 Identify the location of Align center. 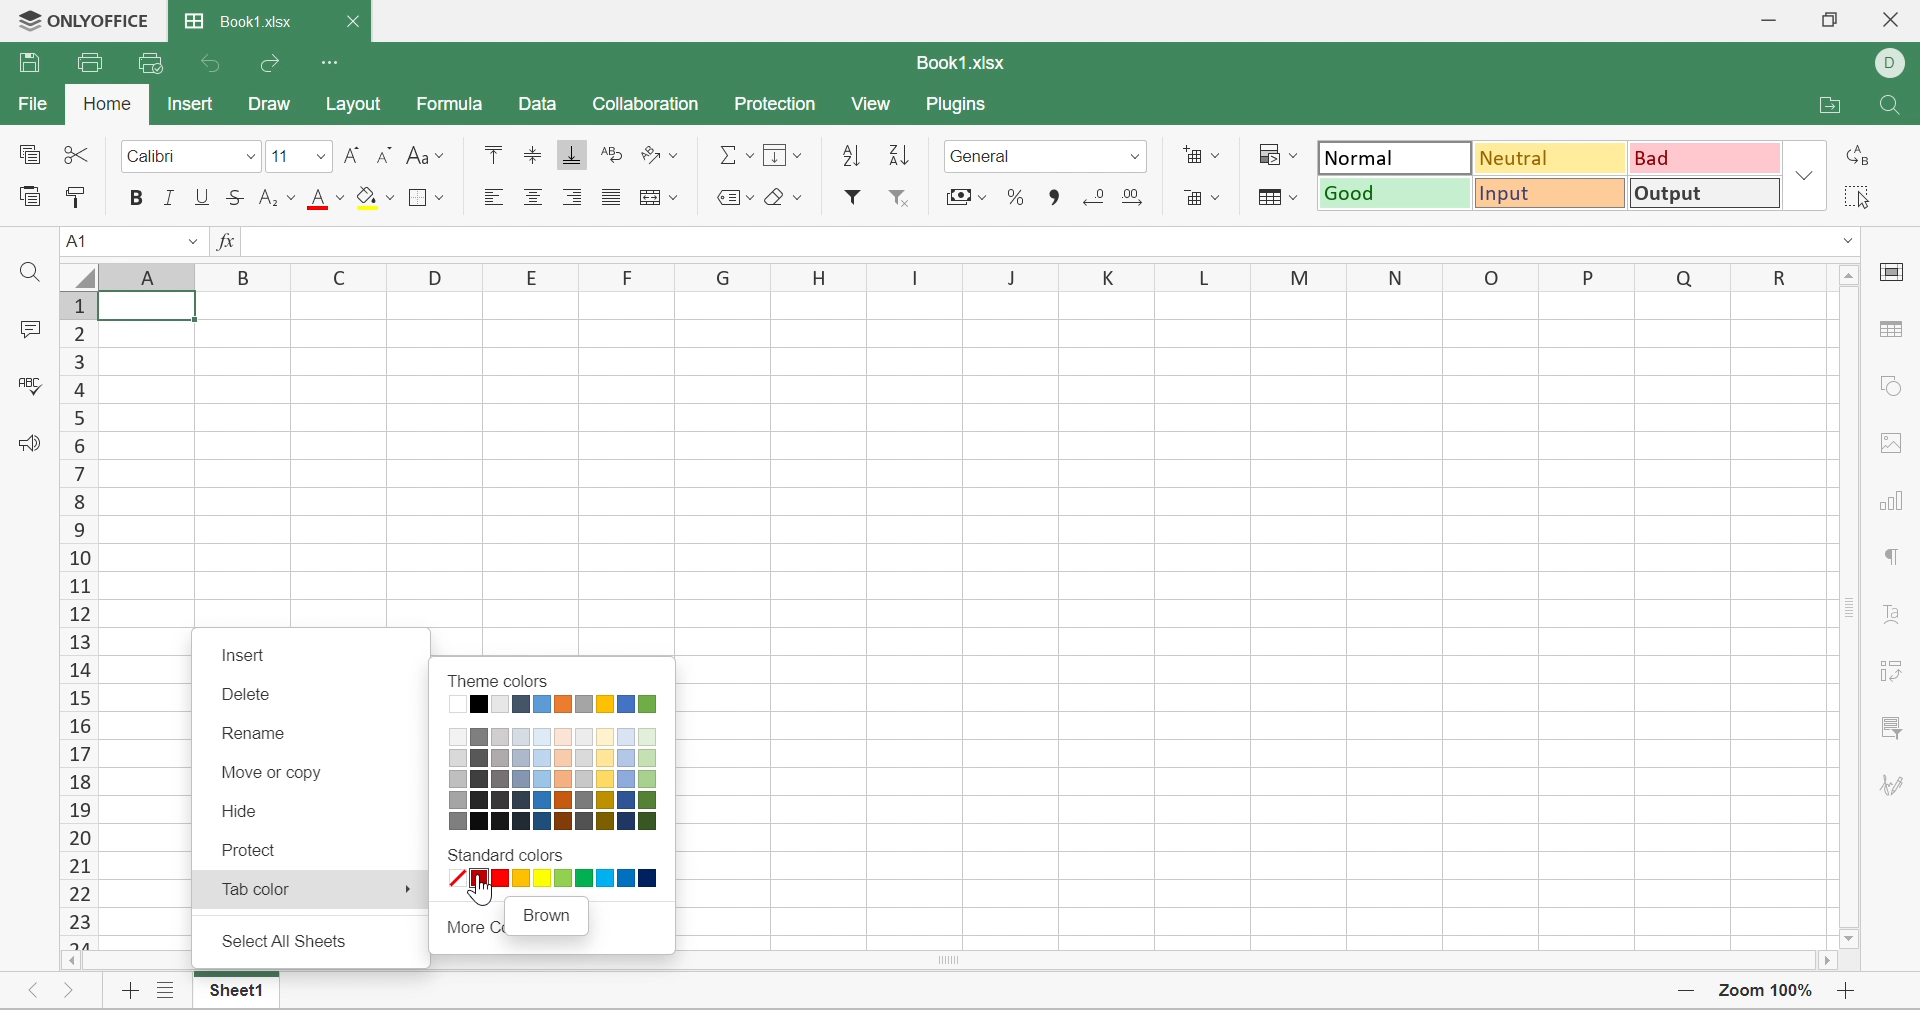
(533, 197).